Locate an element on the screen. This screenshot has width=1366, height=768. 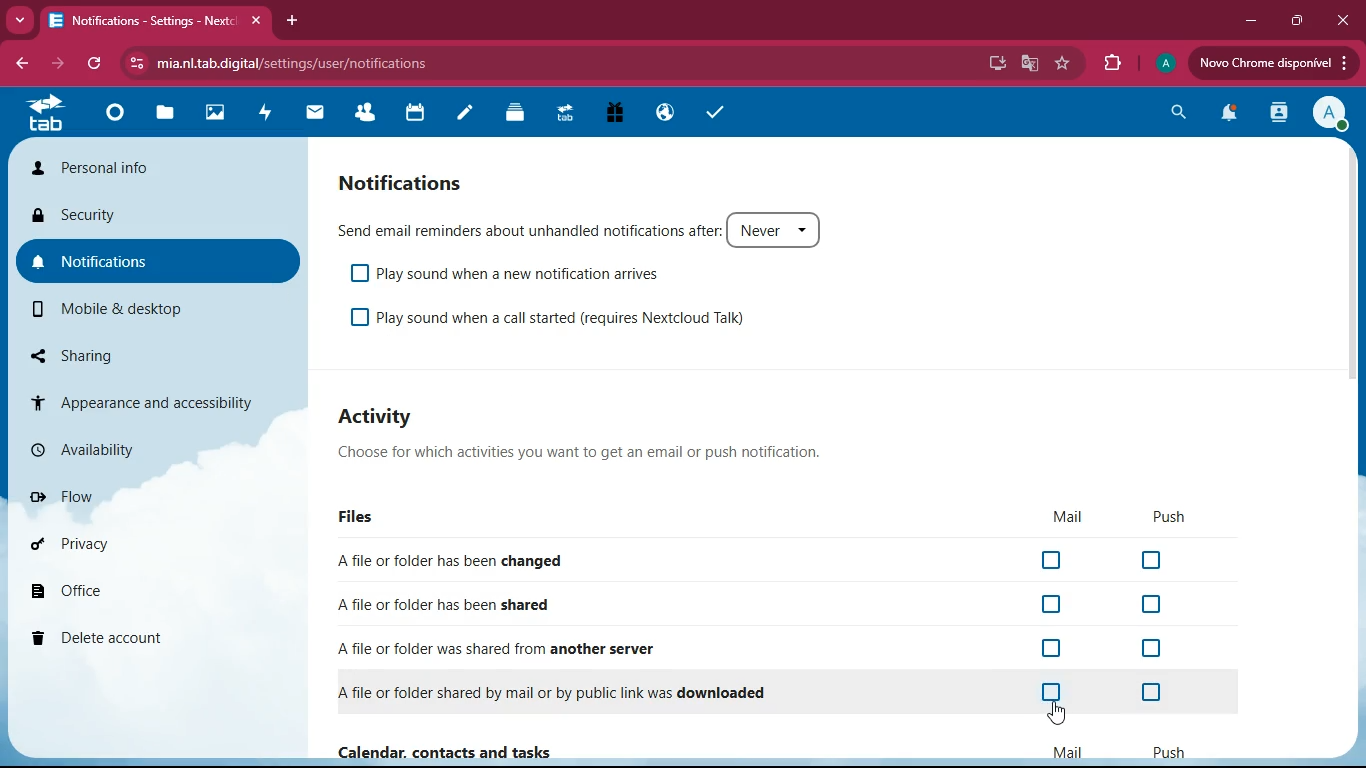
off is located at coordinates (1153, 558).